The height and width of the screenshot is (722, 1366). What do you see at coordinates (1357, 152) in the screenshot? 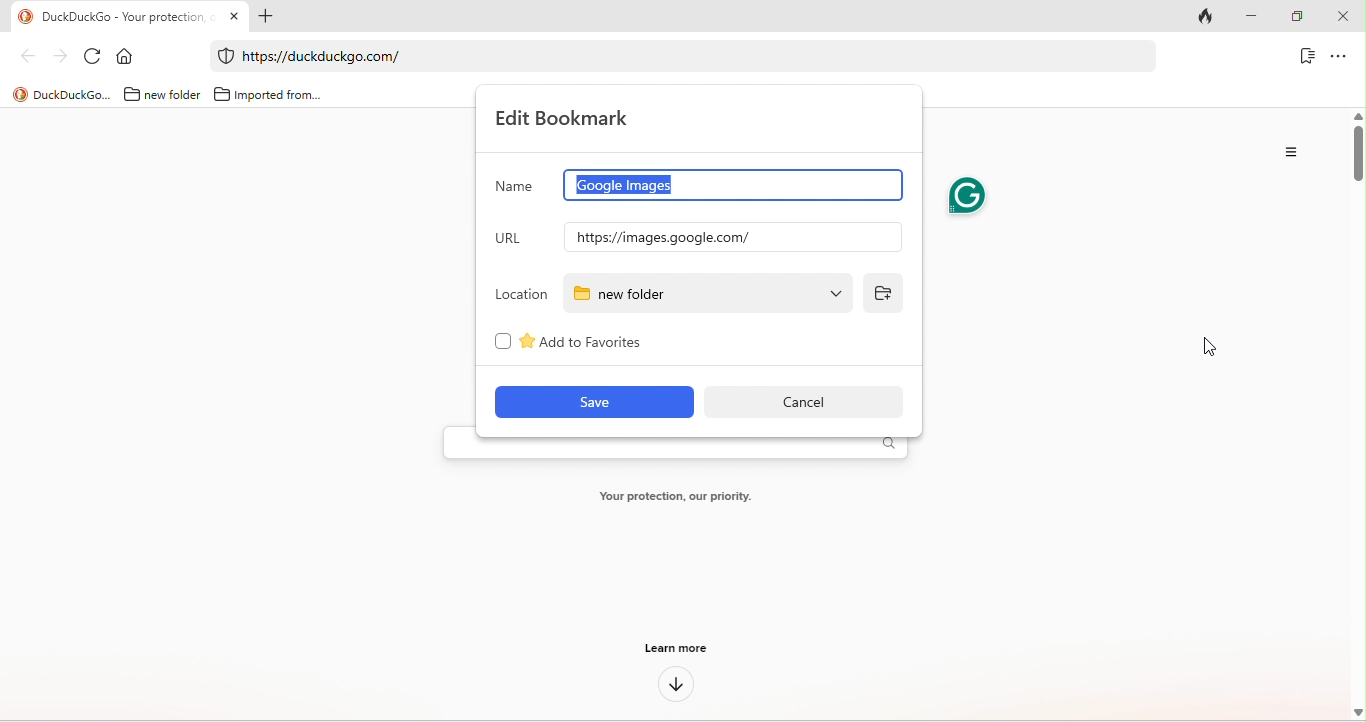
I see `vertical scroll bar` at bounding box center [1357, 152].